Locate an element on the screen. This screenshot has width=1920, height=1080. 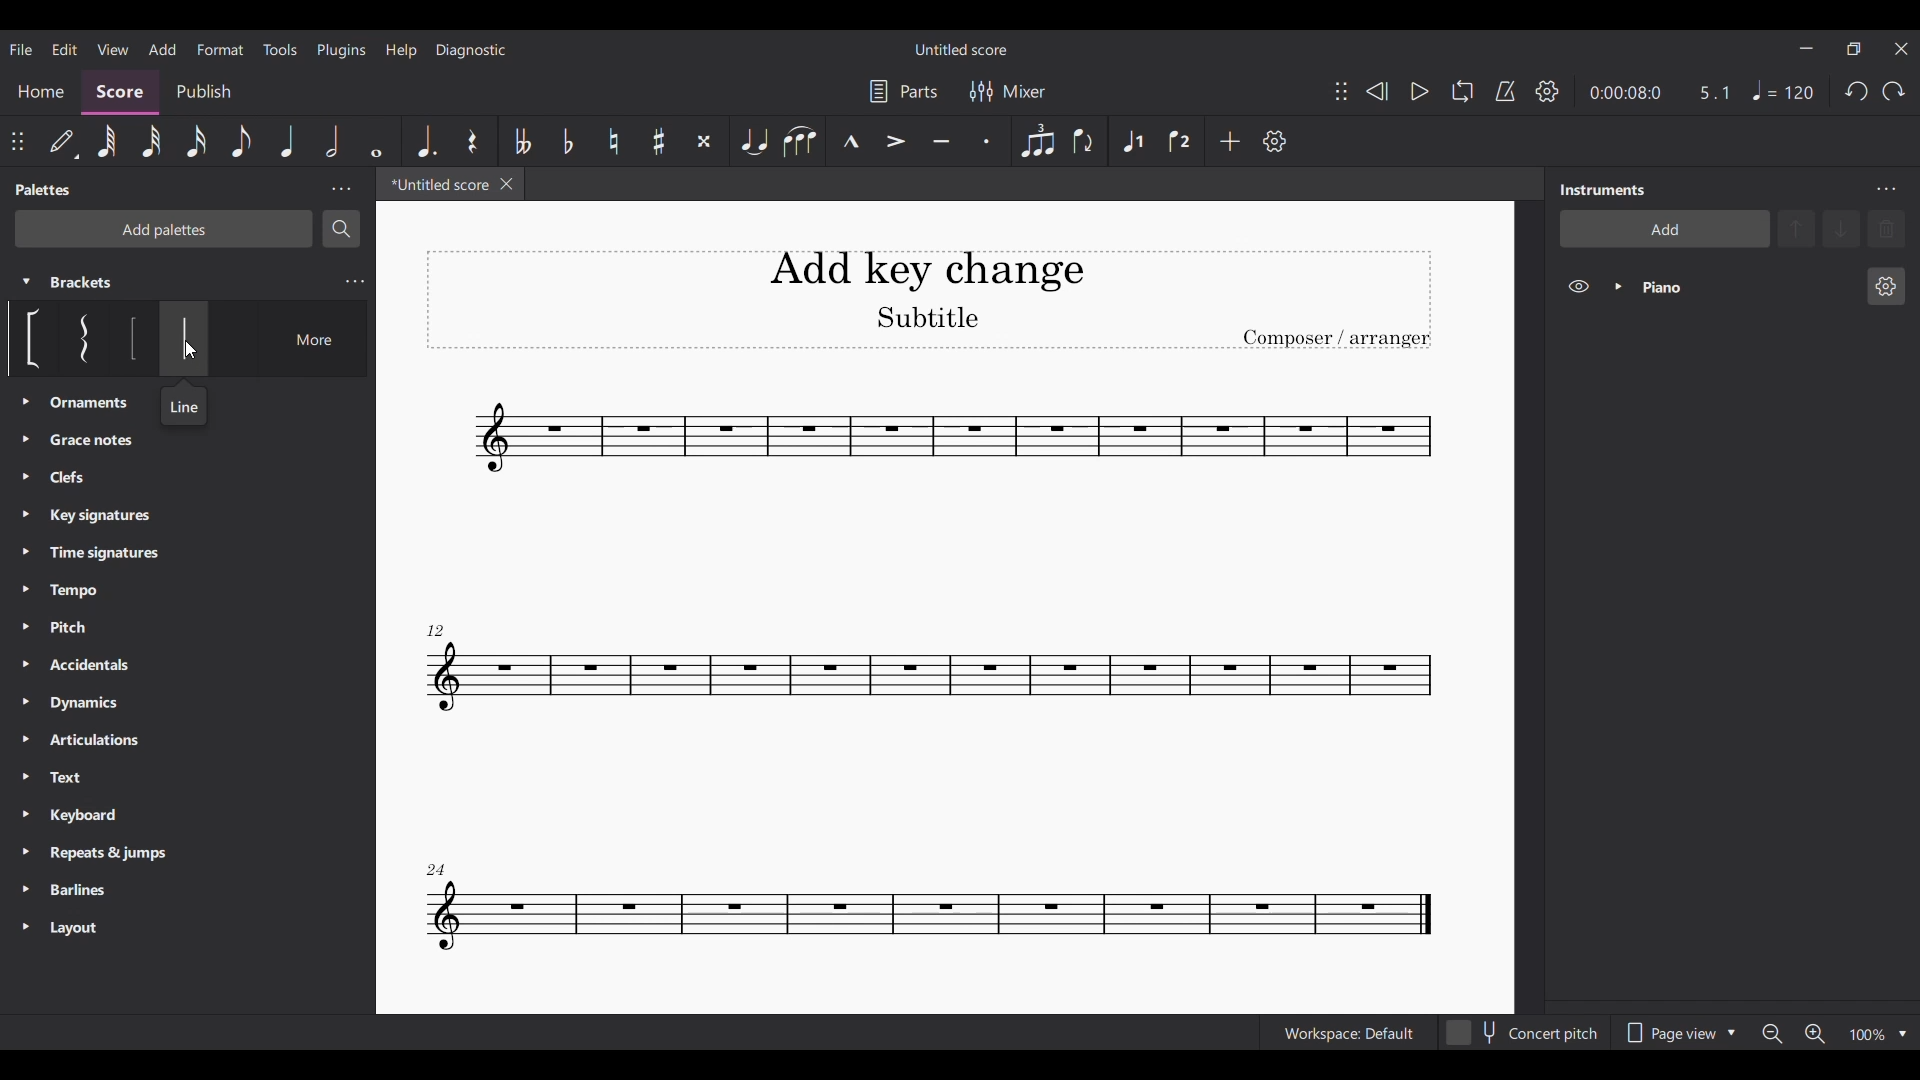
Tools menu is located at coordinates (279, 50).